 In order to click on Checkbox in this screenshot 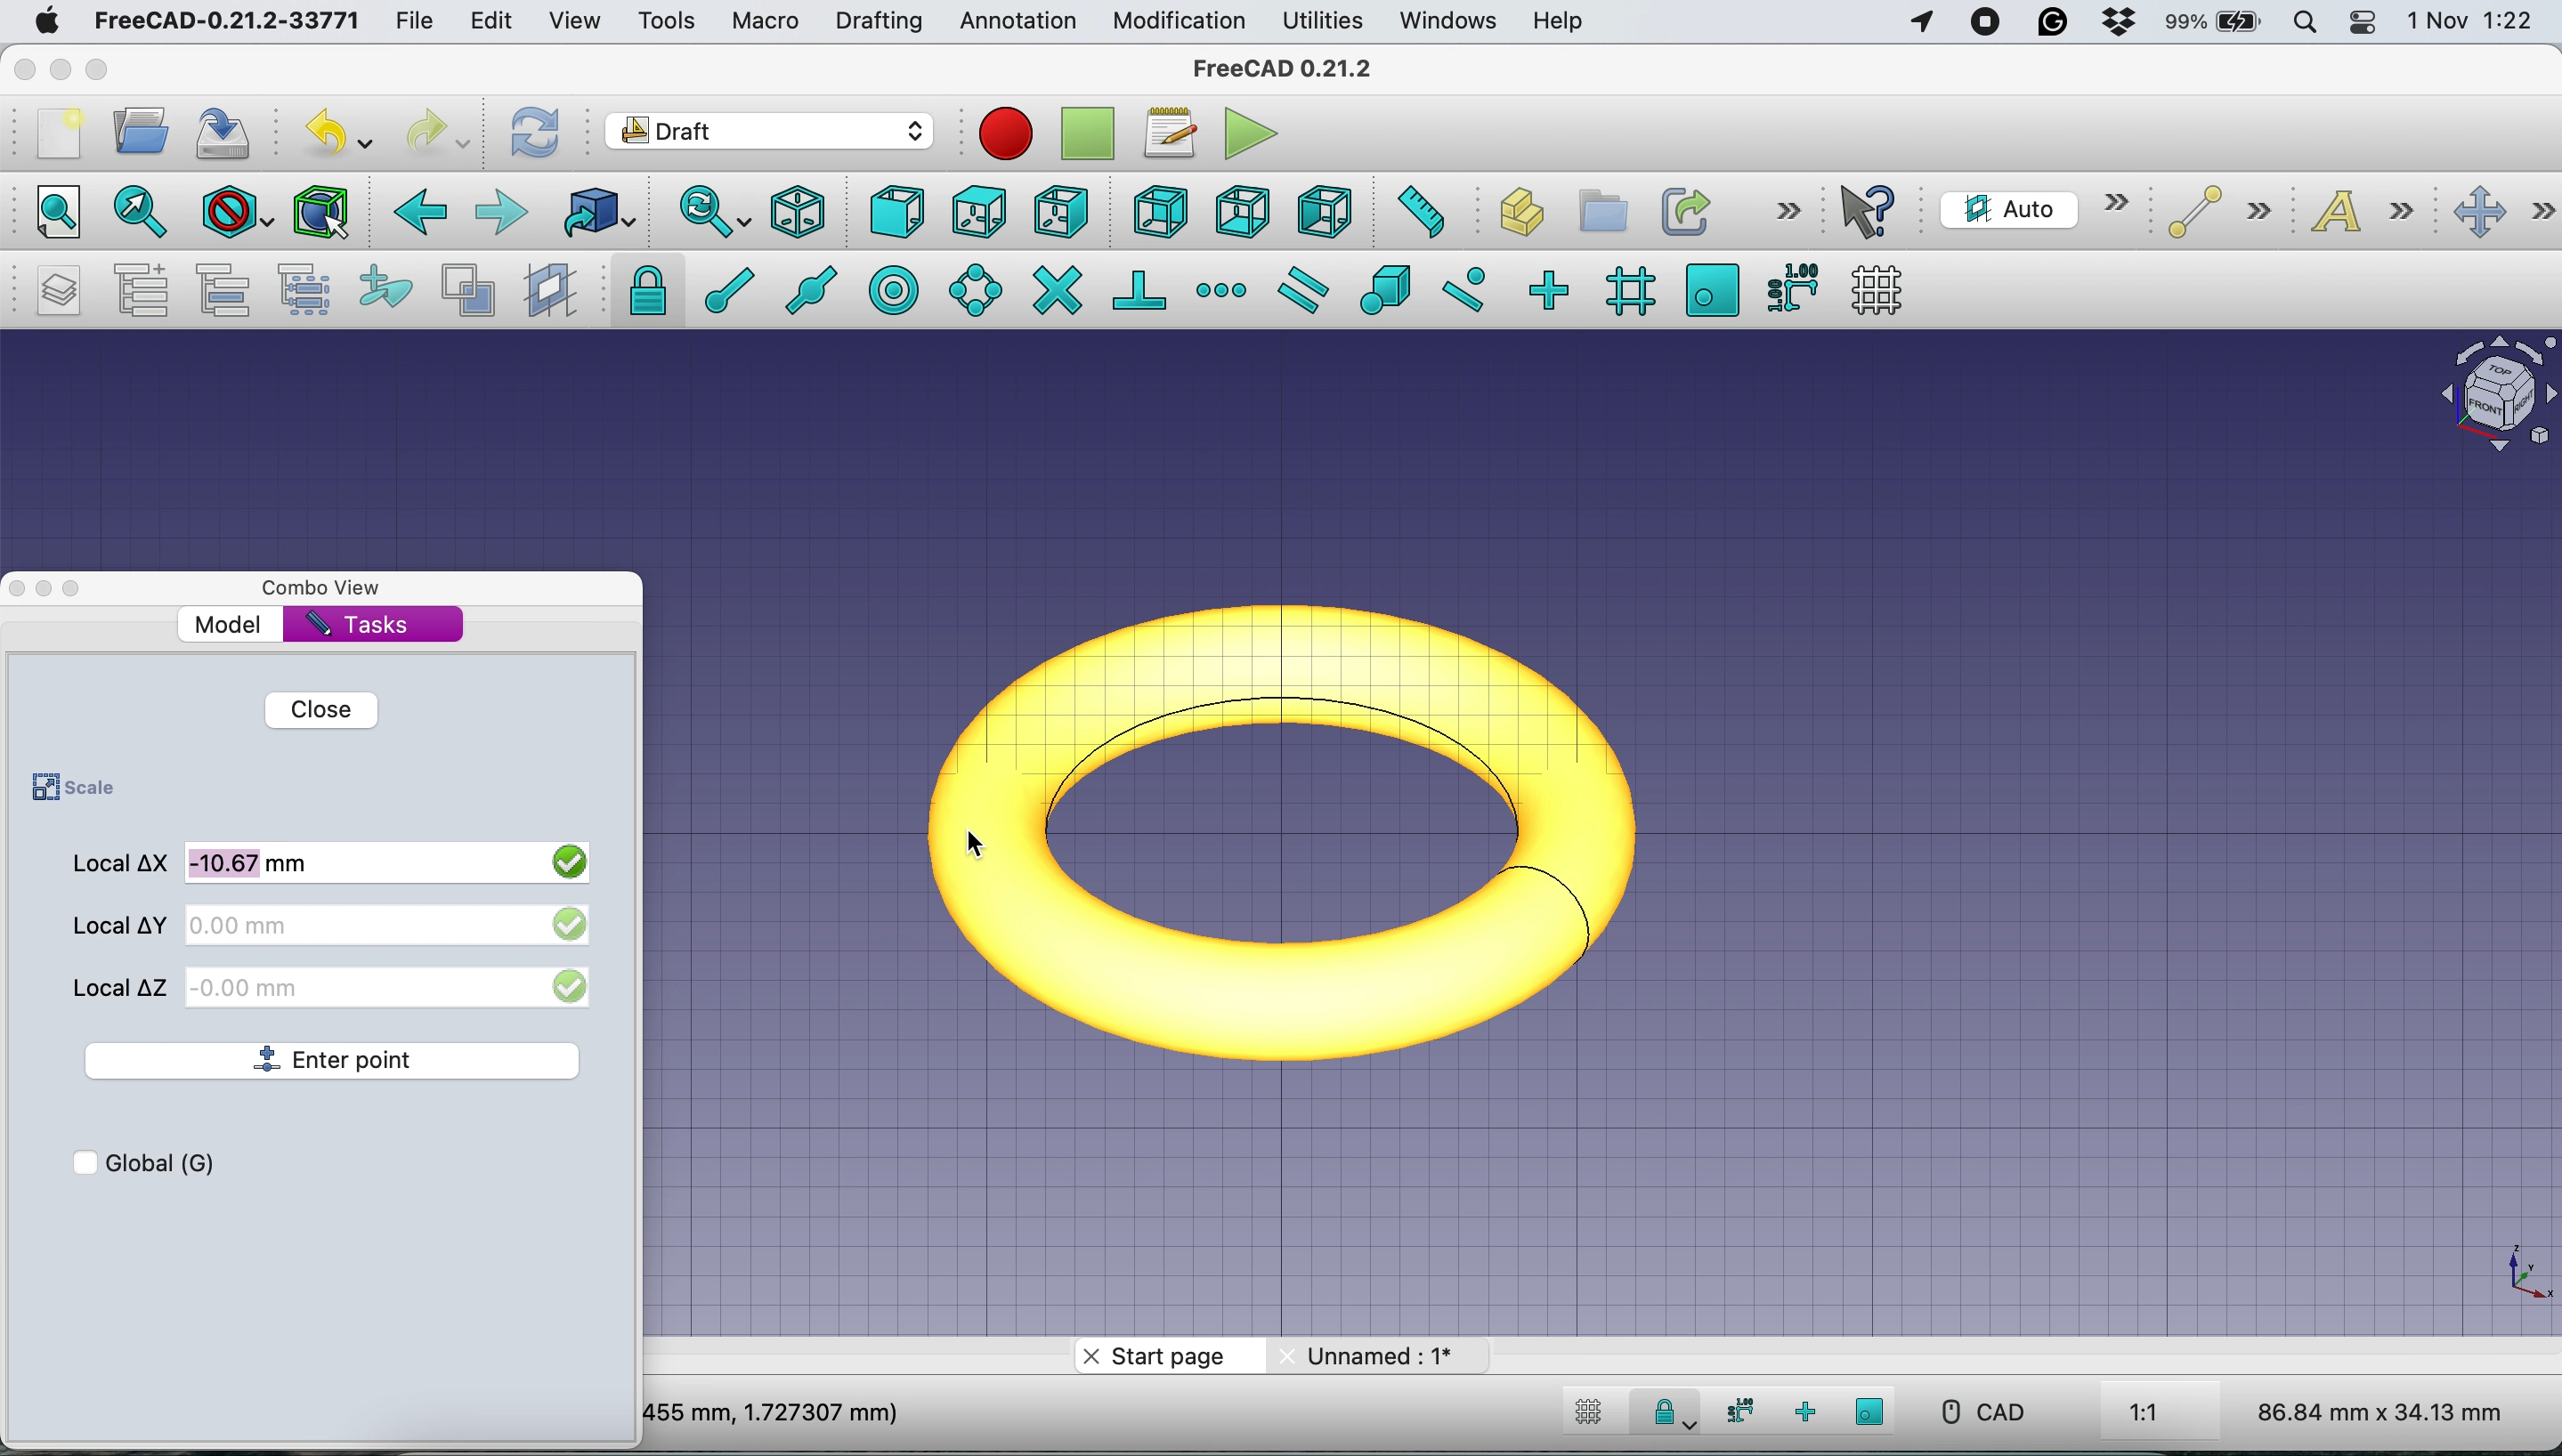, I will do `click(79, 1161)`.